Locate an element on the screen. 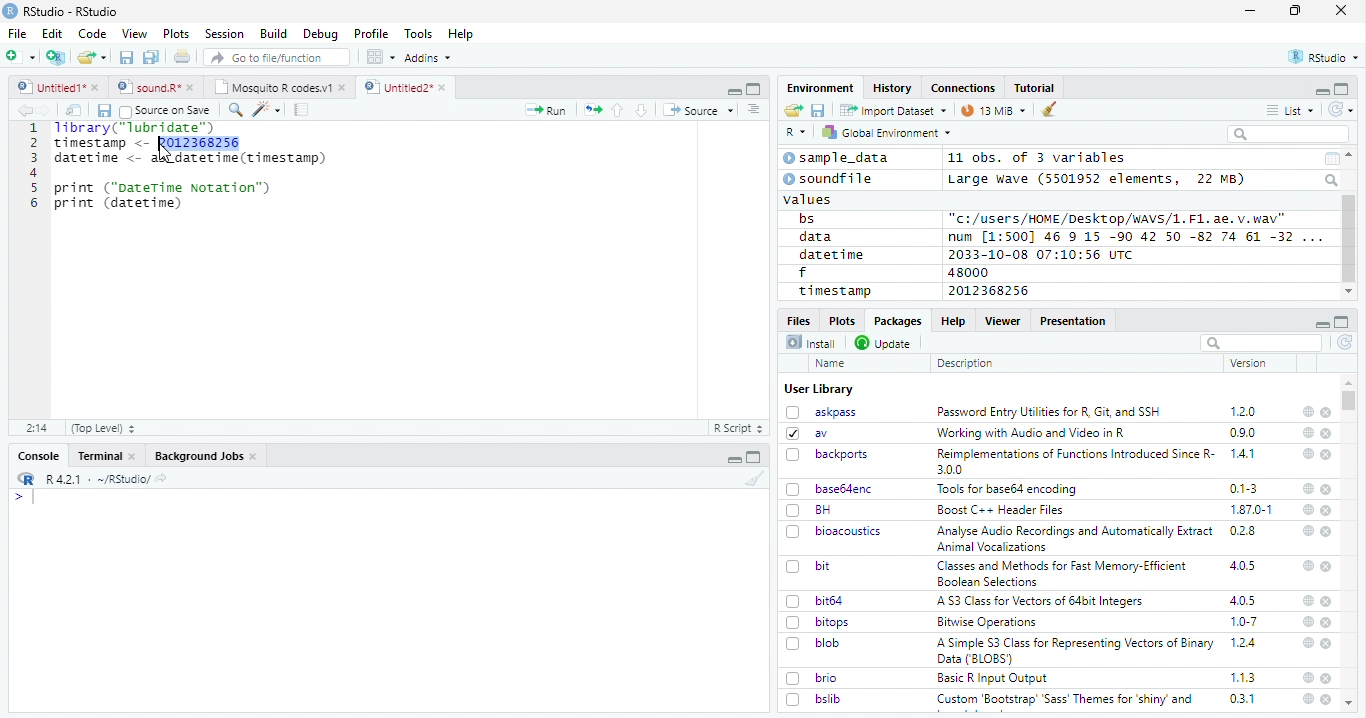 The height and width of the screenshot is (718, 1366). minimize is located at coordinates (1321, 90).